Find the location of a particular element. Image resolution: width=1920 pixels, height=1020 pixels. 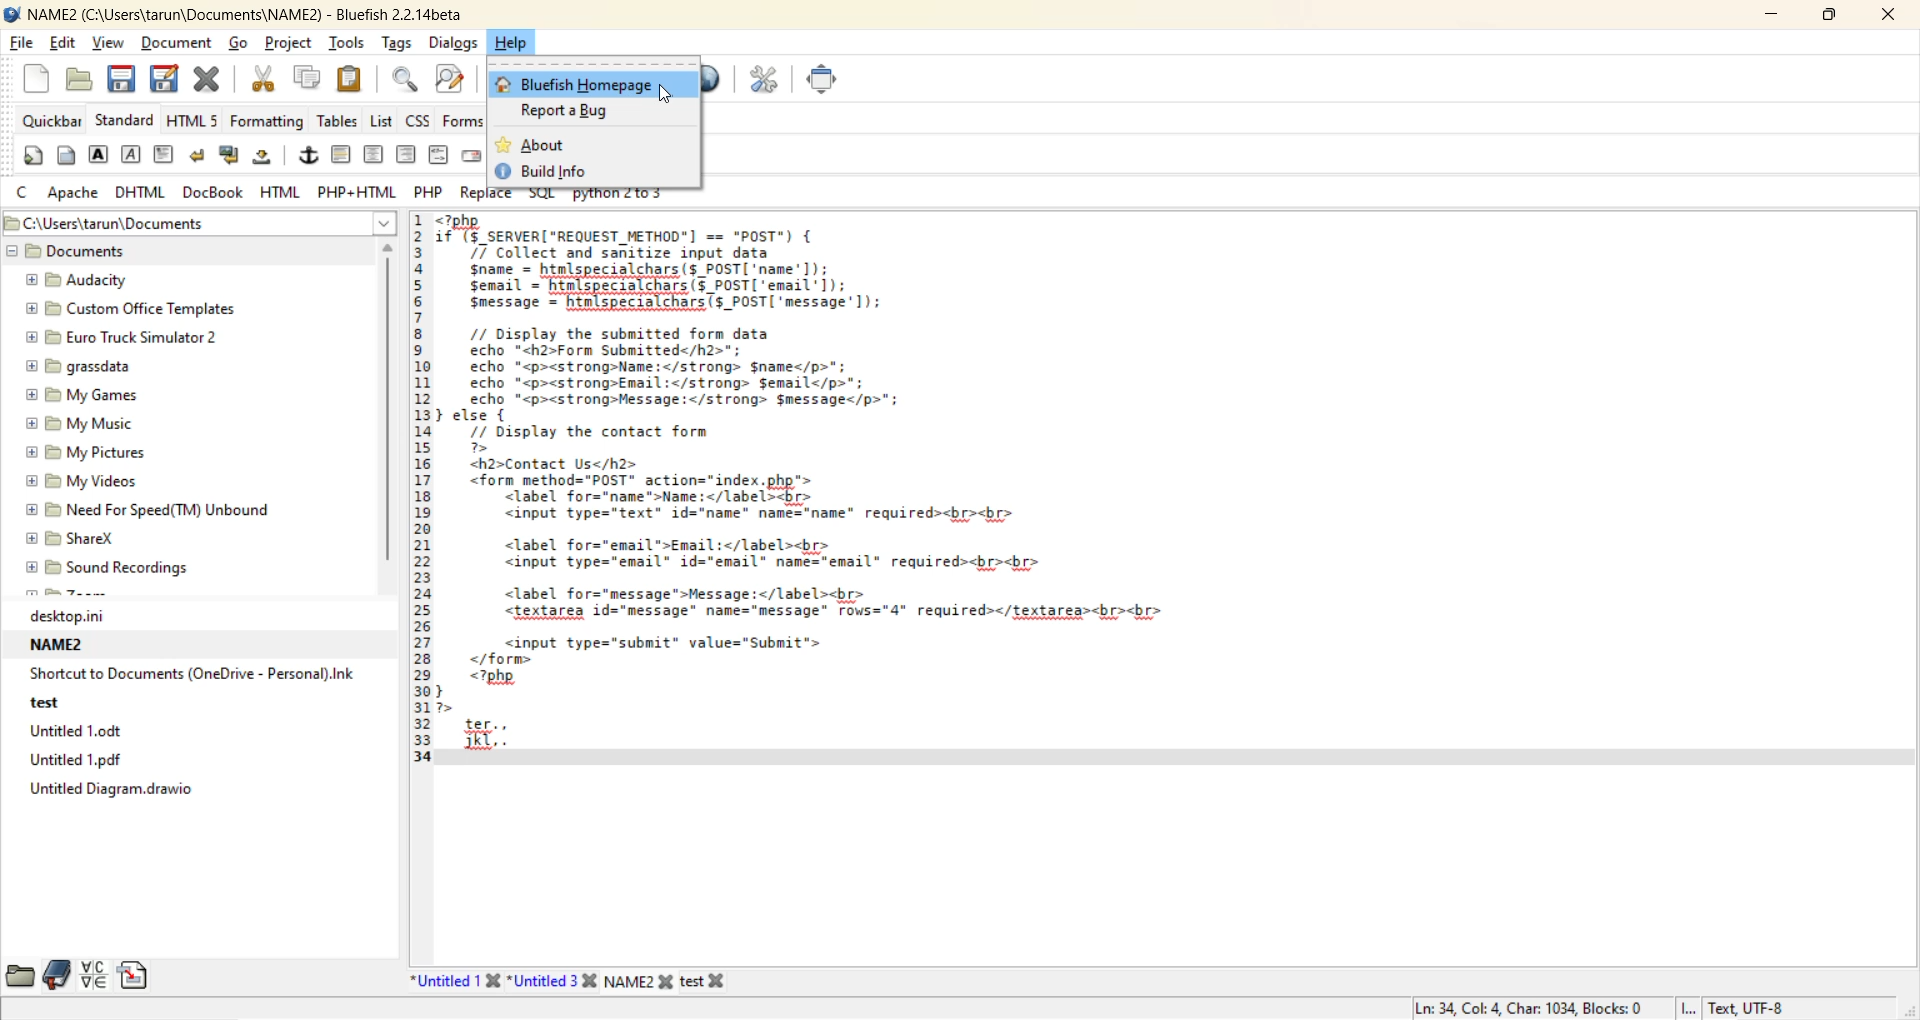

find and replace is located at coordinates (453, 82).